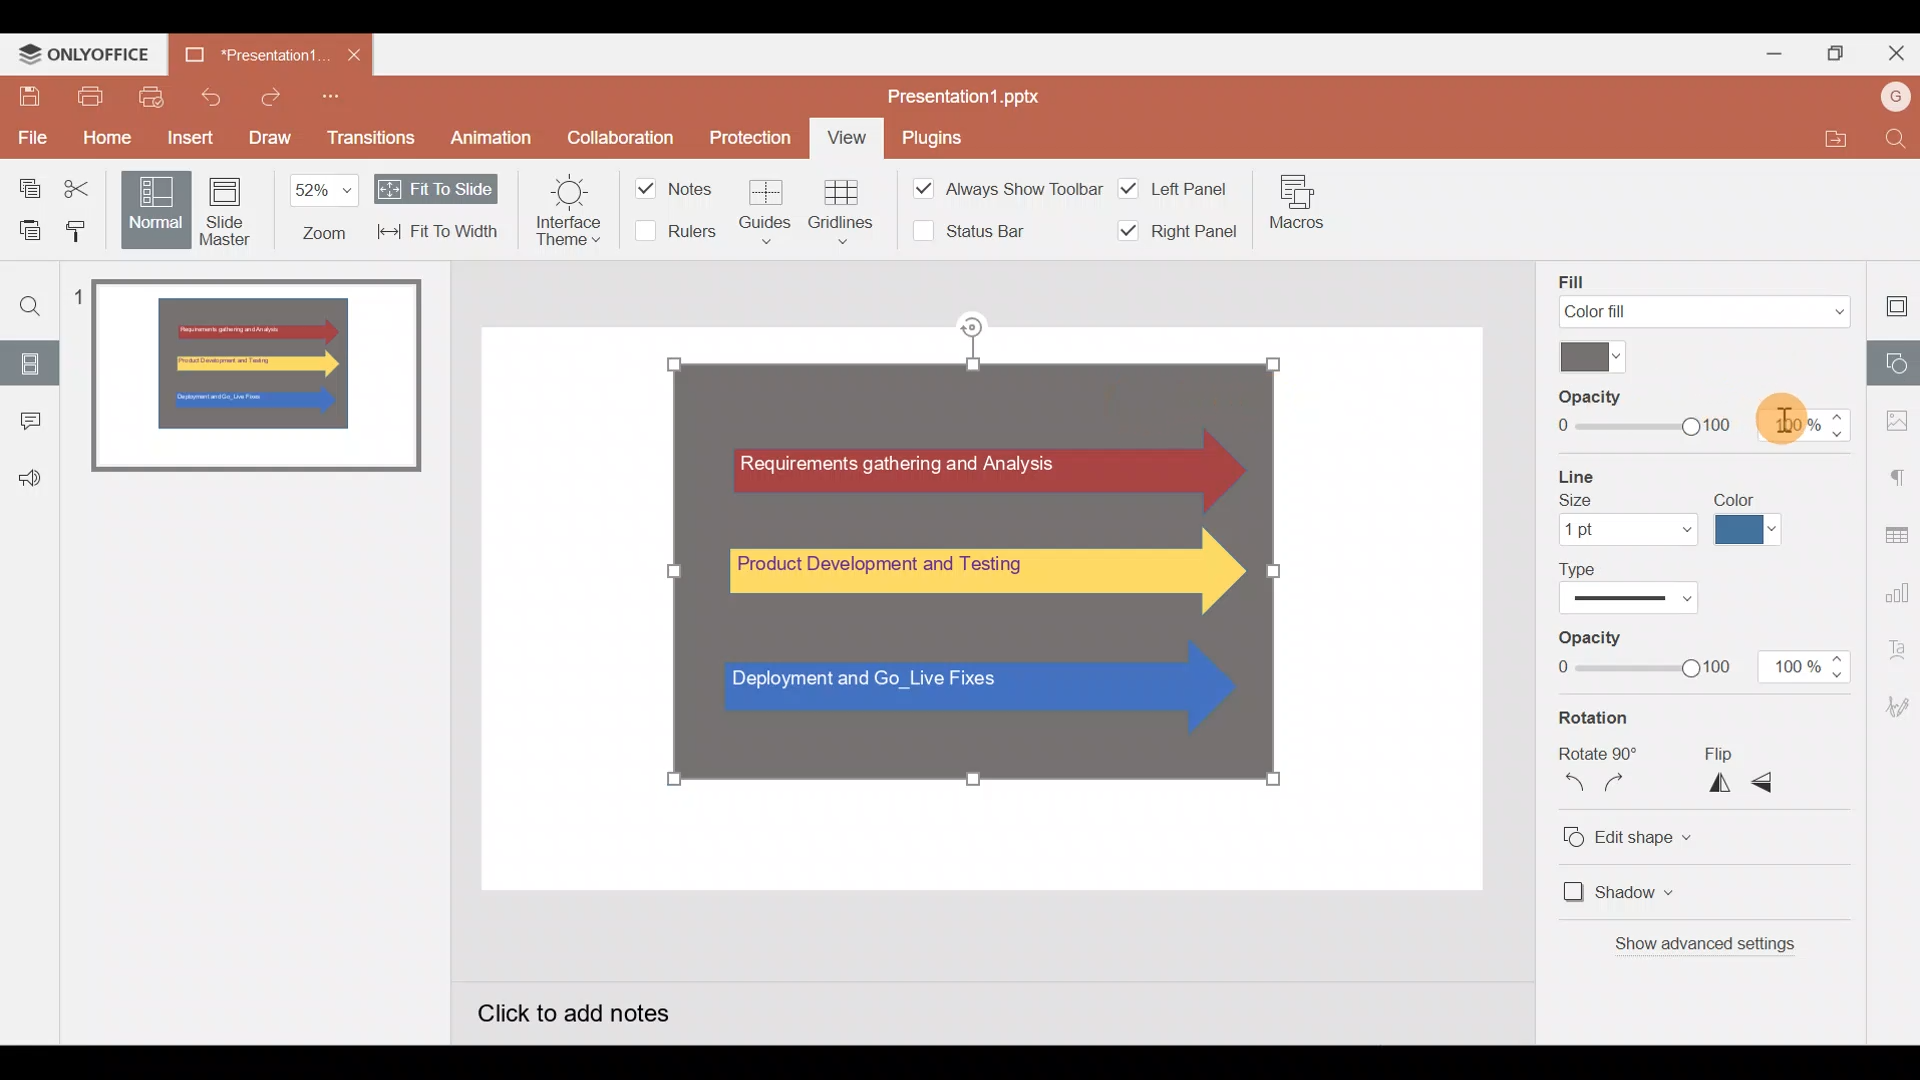 This screenshot has height=1080, width=1920. I want to click on Transitions, so click(372, 138).